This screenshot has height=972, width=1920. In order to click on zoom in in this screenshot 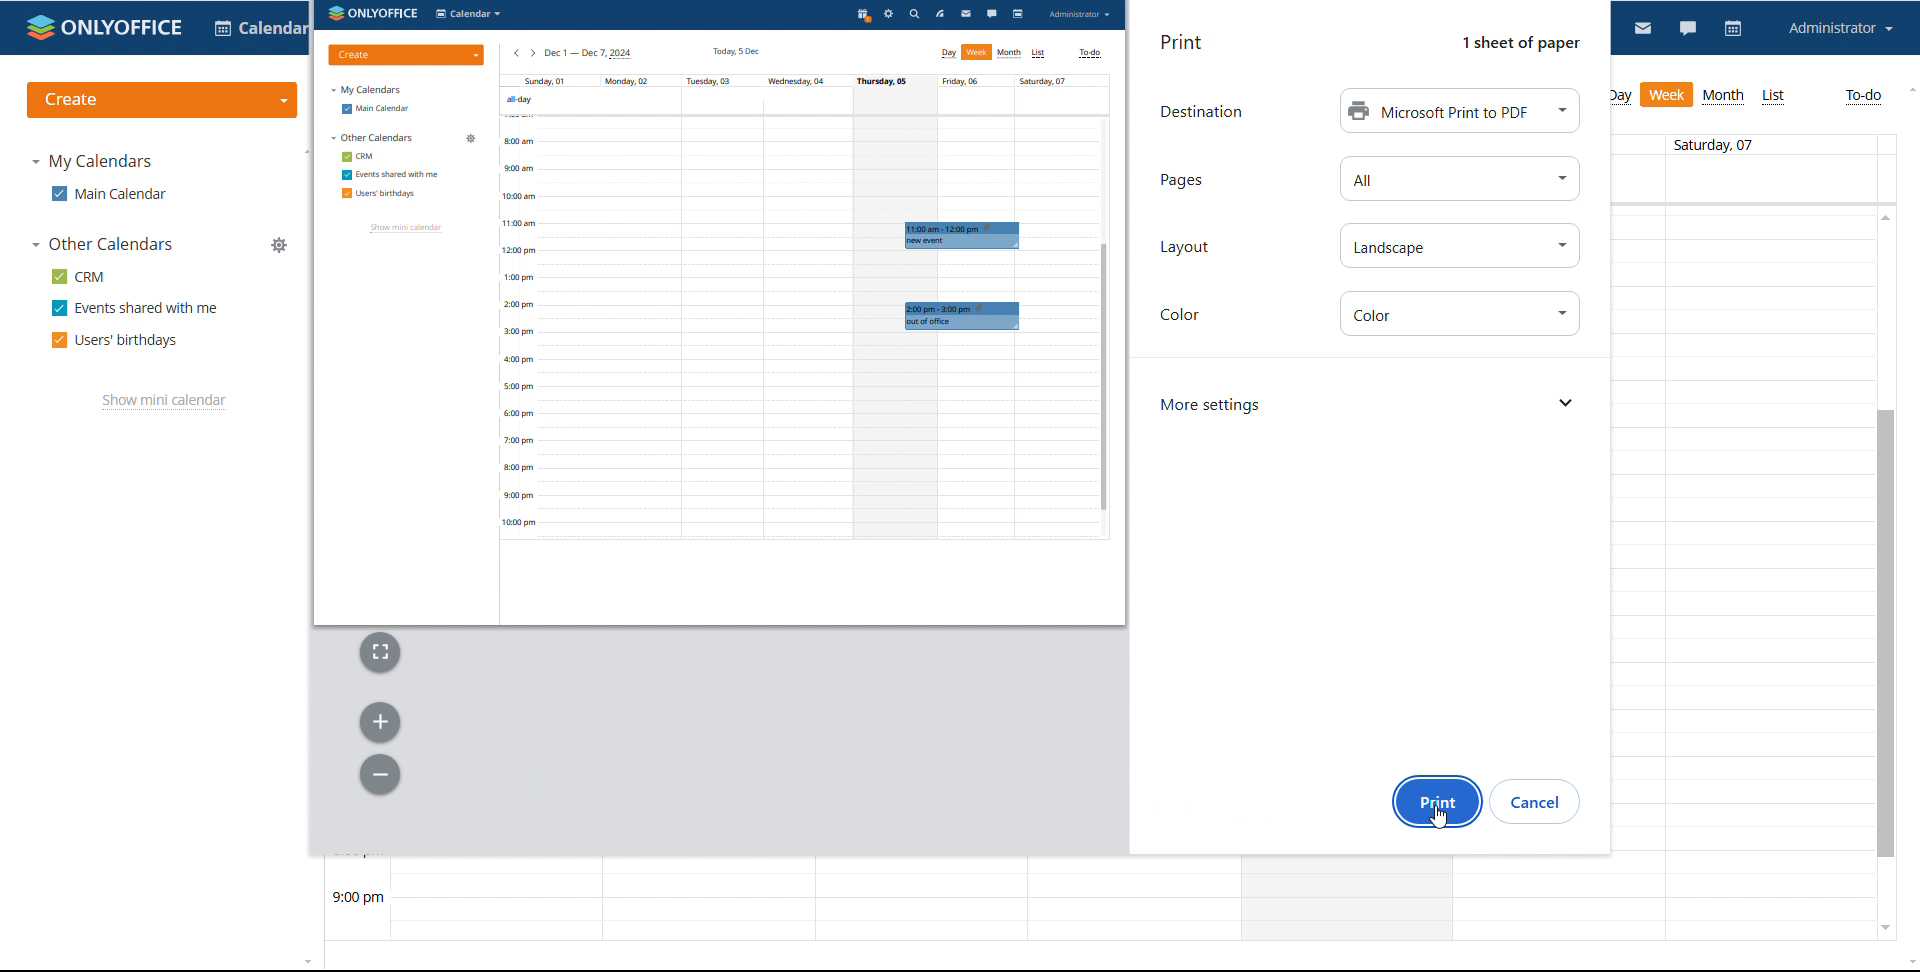, I will do `click(380, 722)`.